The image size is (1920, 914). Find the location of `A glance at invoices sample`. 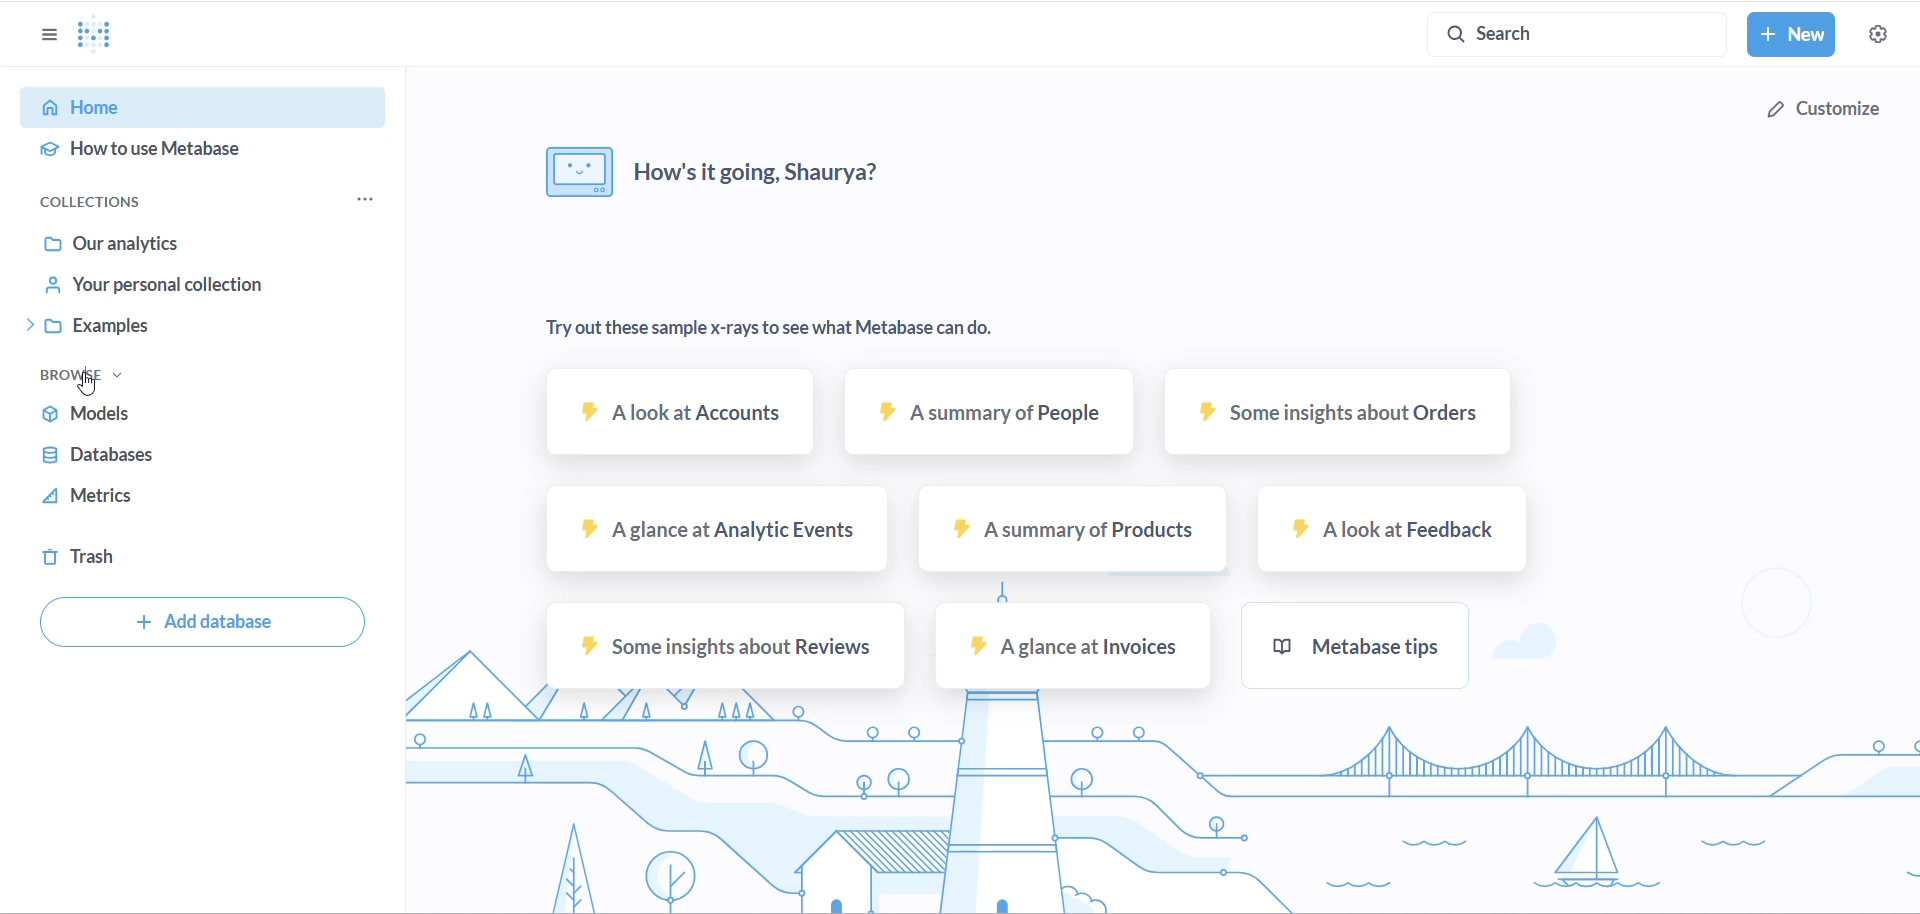

A glance at invoices sample is located at coordinates (1070, 648).